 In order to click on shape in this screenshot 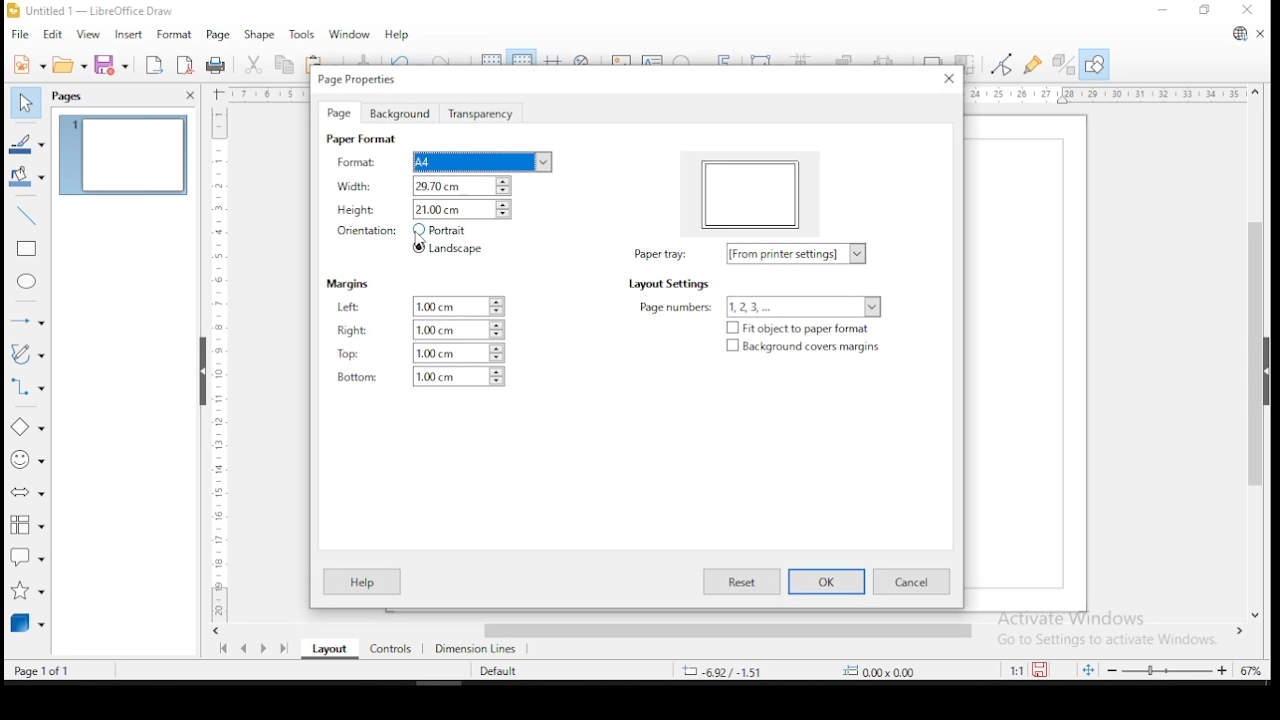, I will do `click(264, 35)`.